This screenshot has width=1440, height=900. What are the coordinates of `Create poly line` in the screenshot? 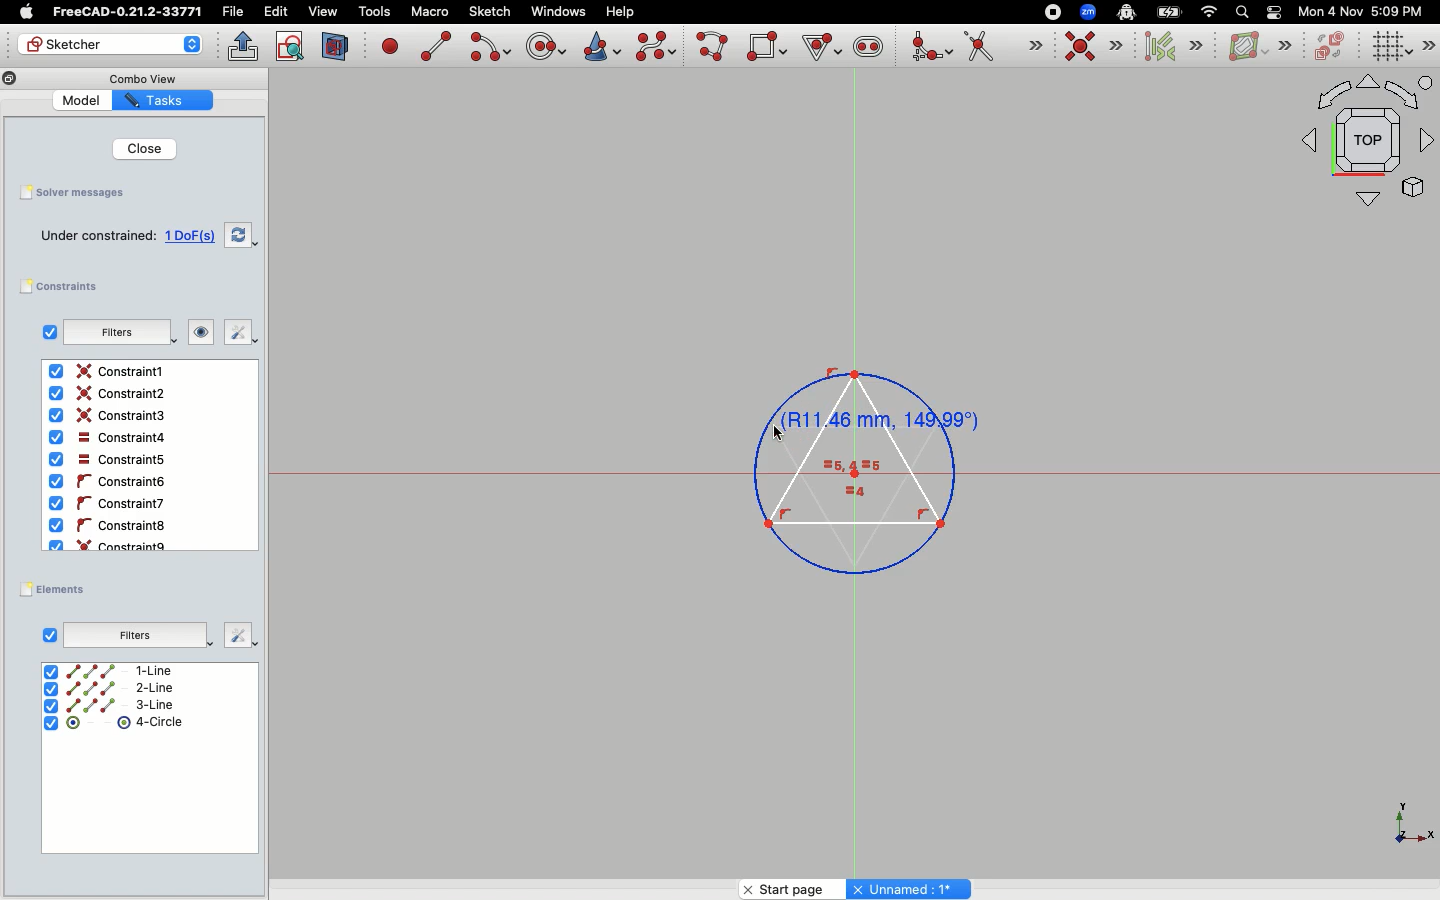 It's located at (713, 48).